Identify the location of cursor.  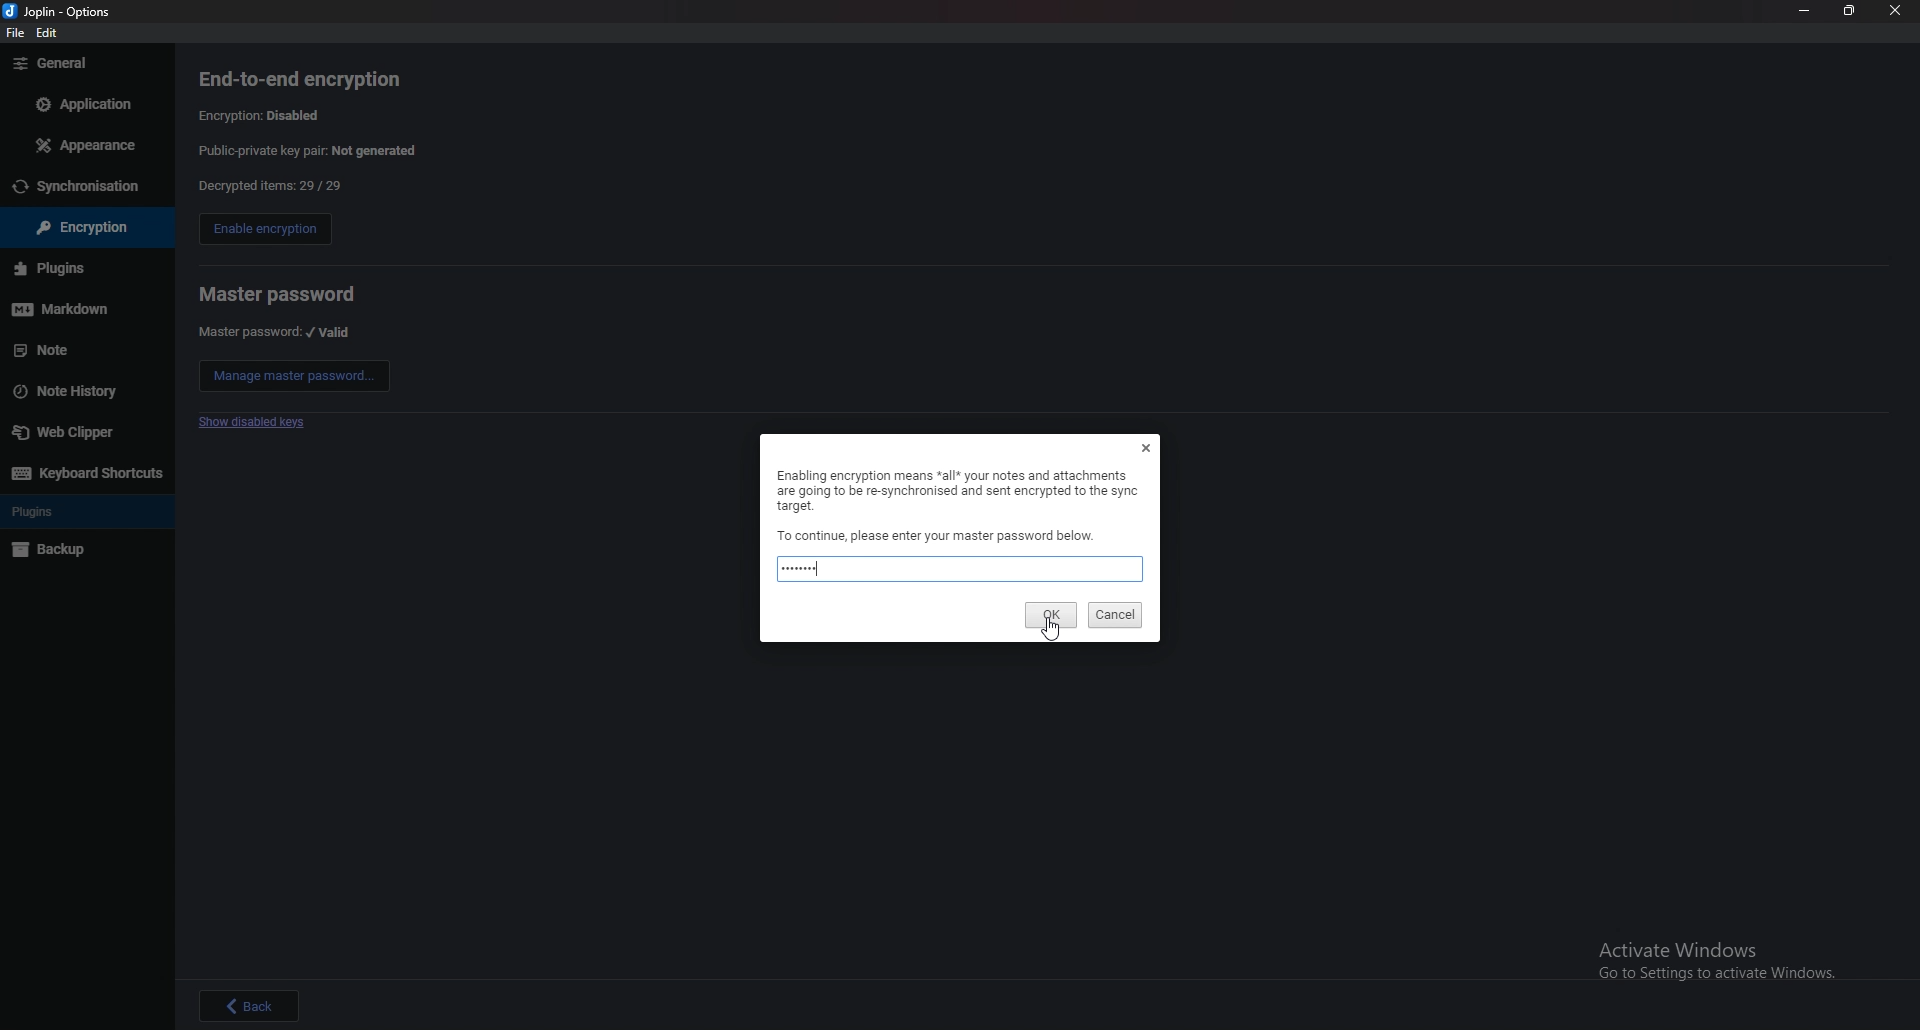
(1047, 633).